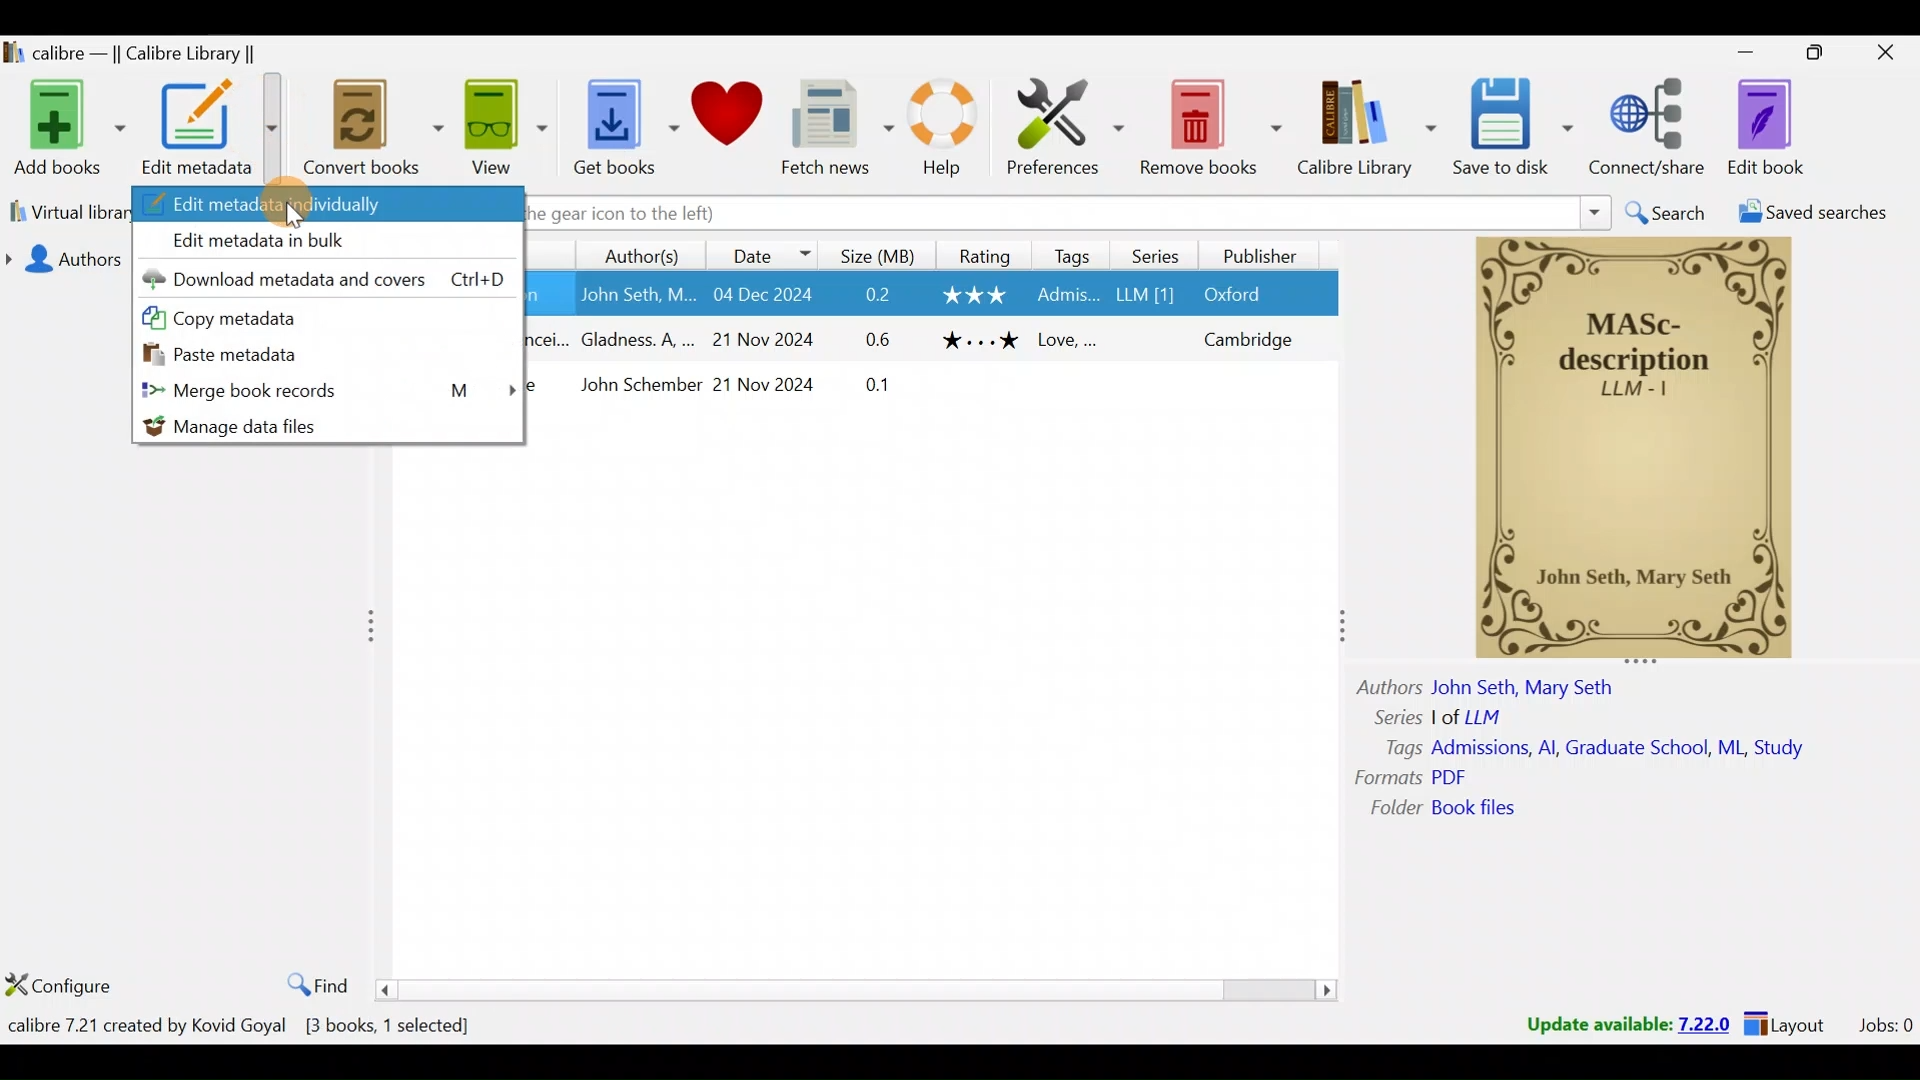  Describe the element at coordinates (1622, 746) in the screenshot. I see `` at that location.